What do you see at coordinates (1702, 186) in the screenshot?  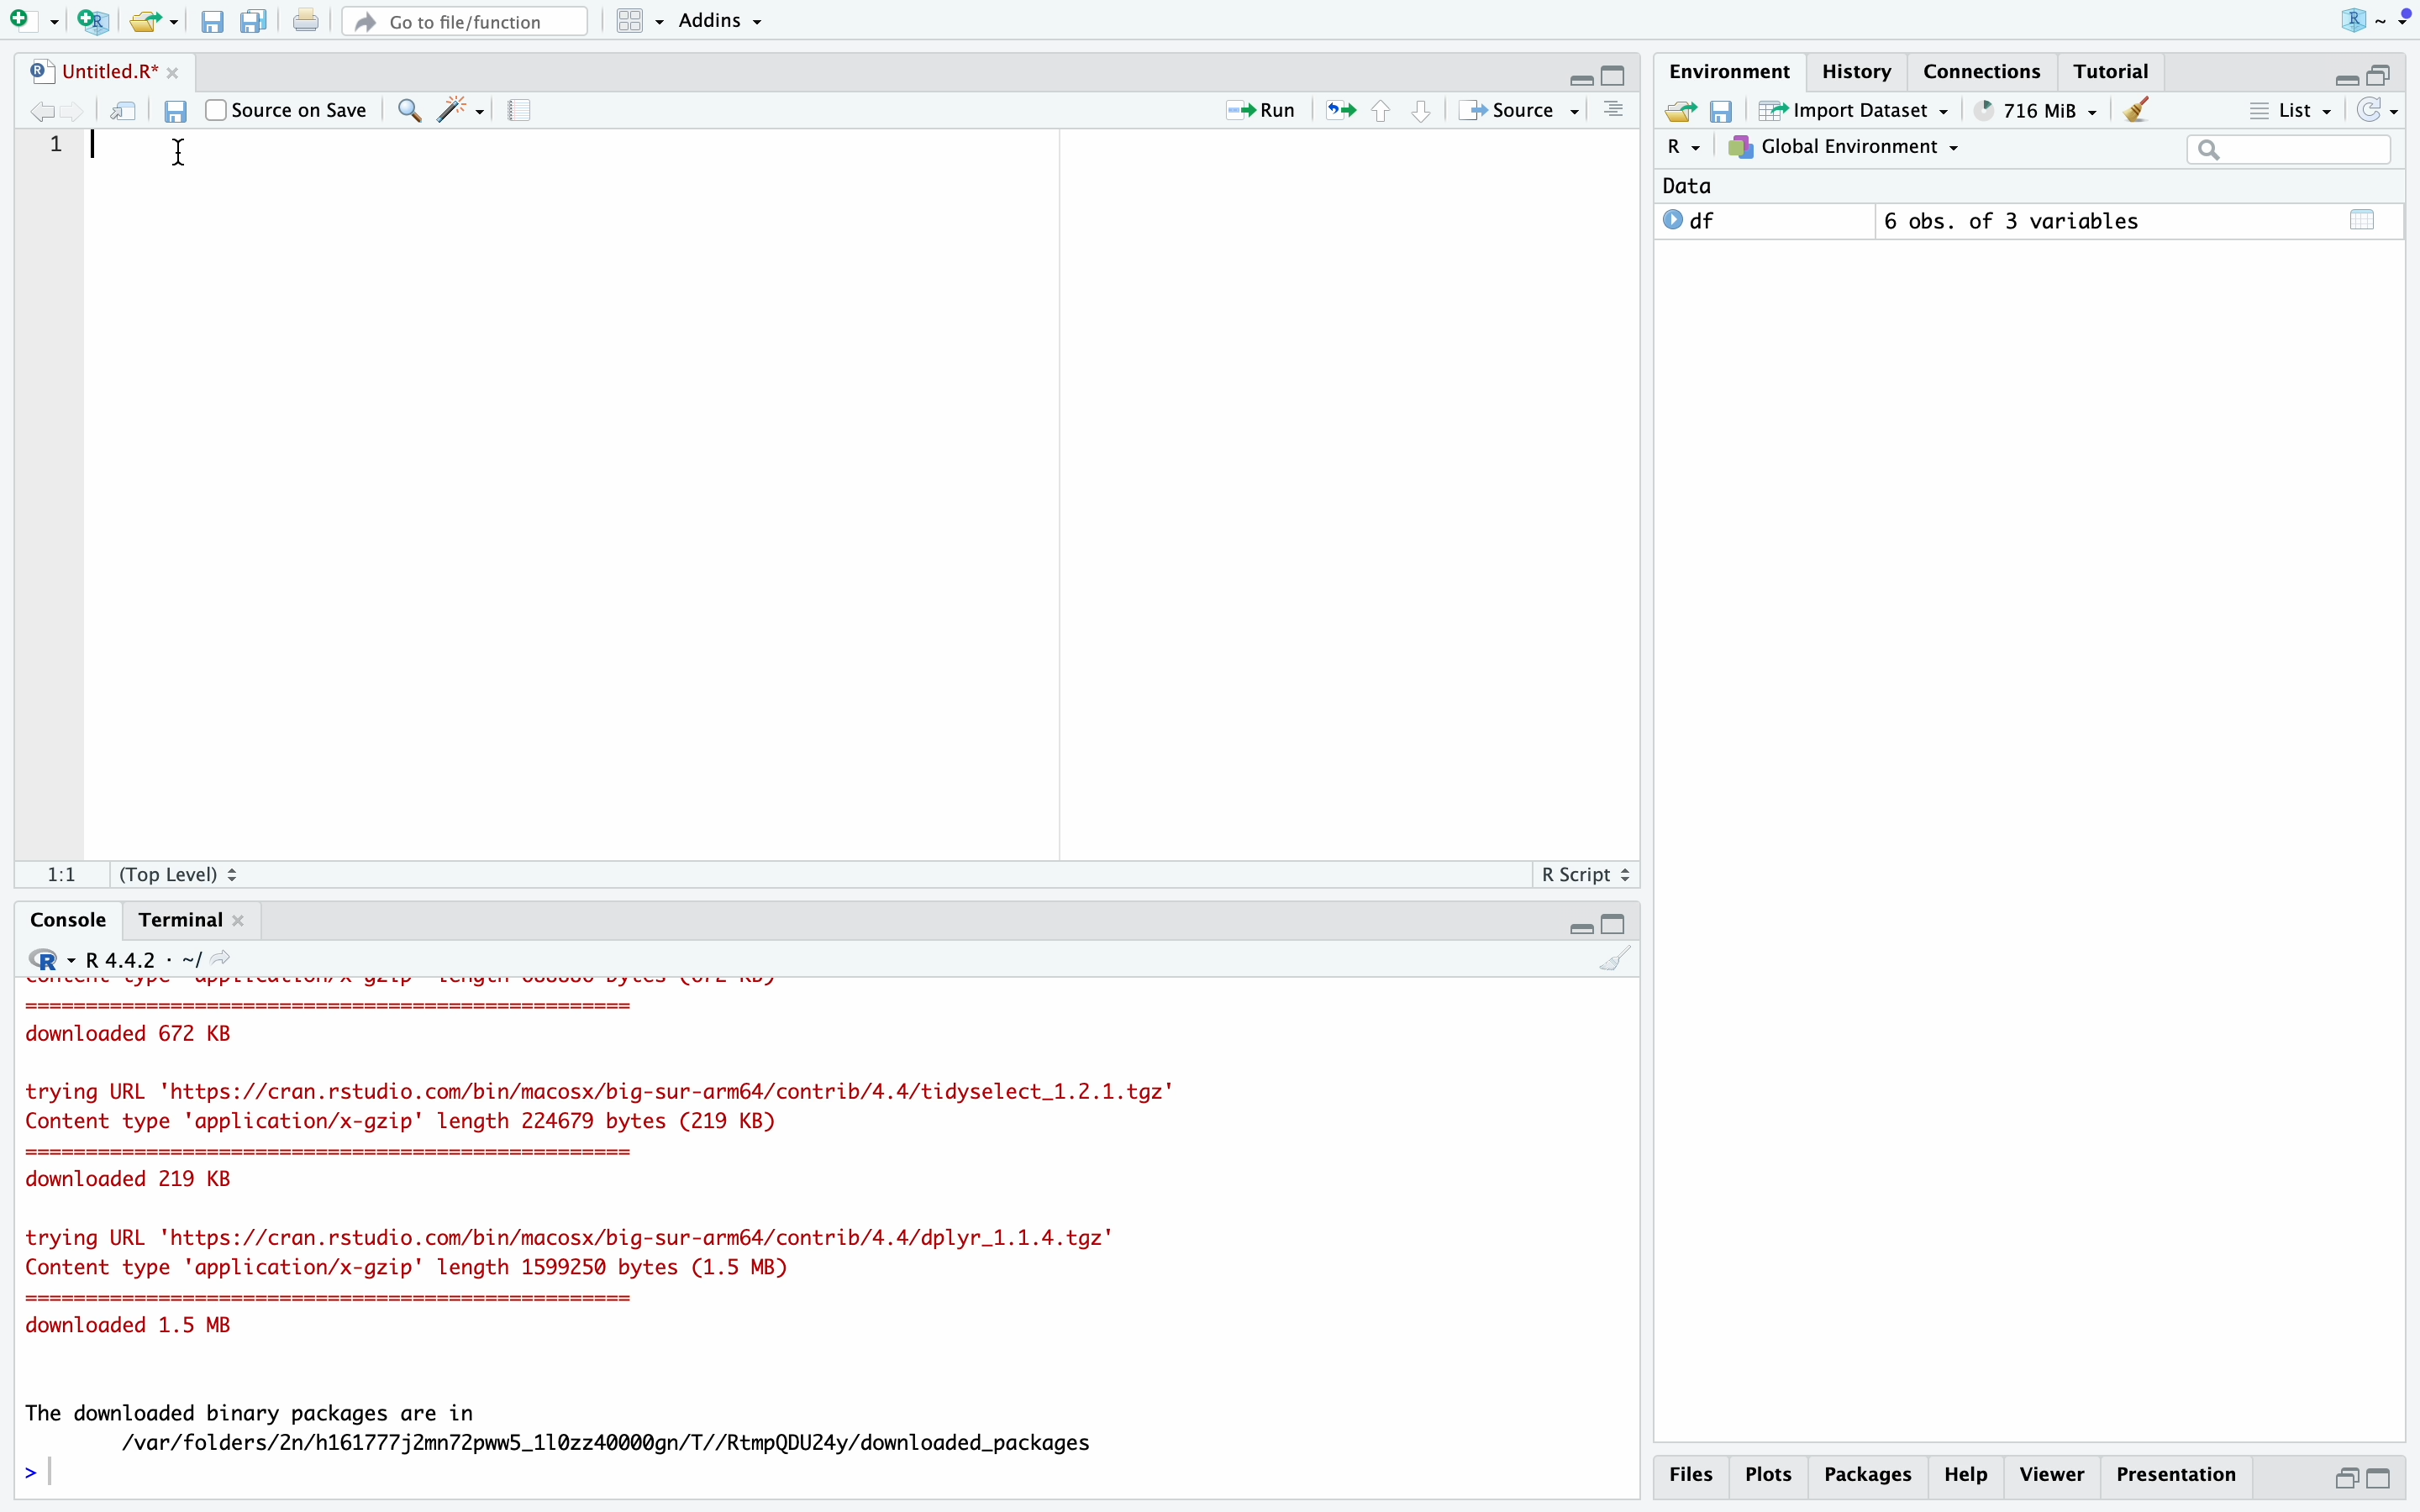 I see `Data` at bounding box center [1702, 186].